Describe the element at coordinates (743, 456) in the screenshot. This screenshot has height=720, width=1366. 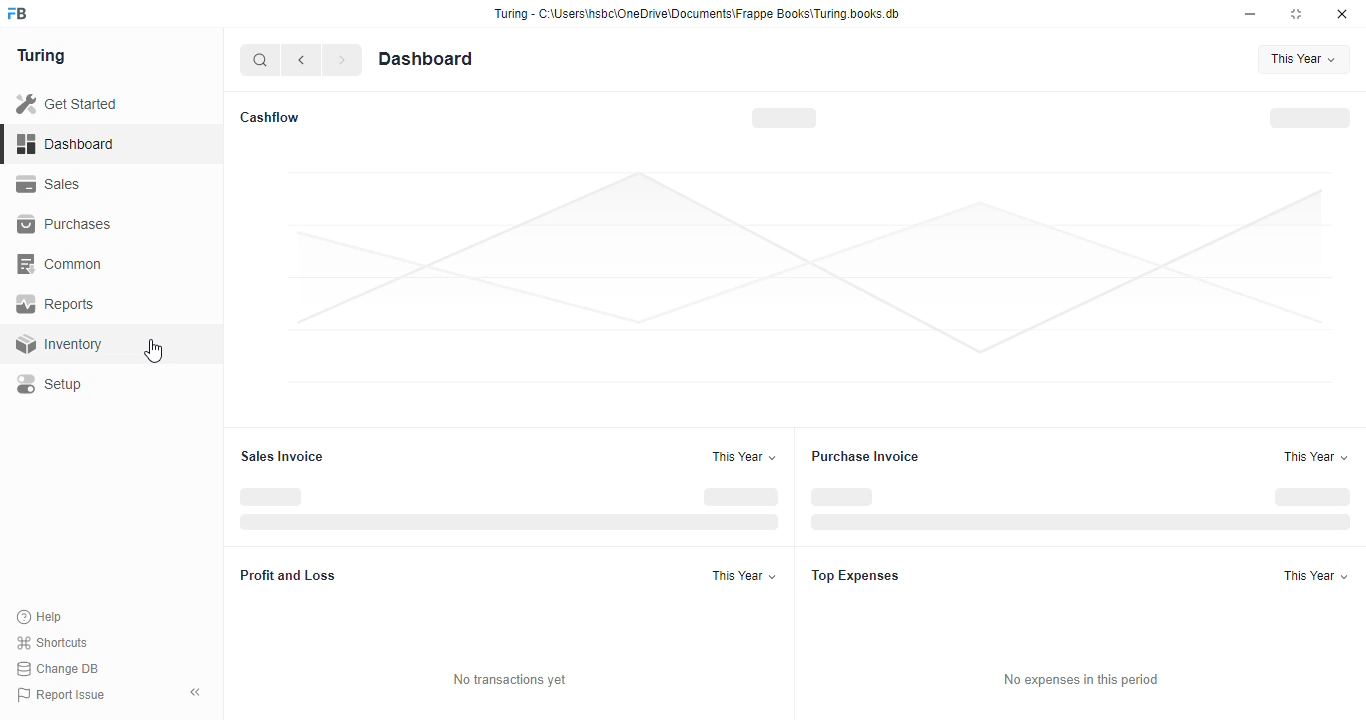
I see `this year` at that location.